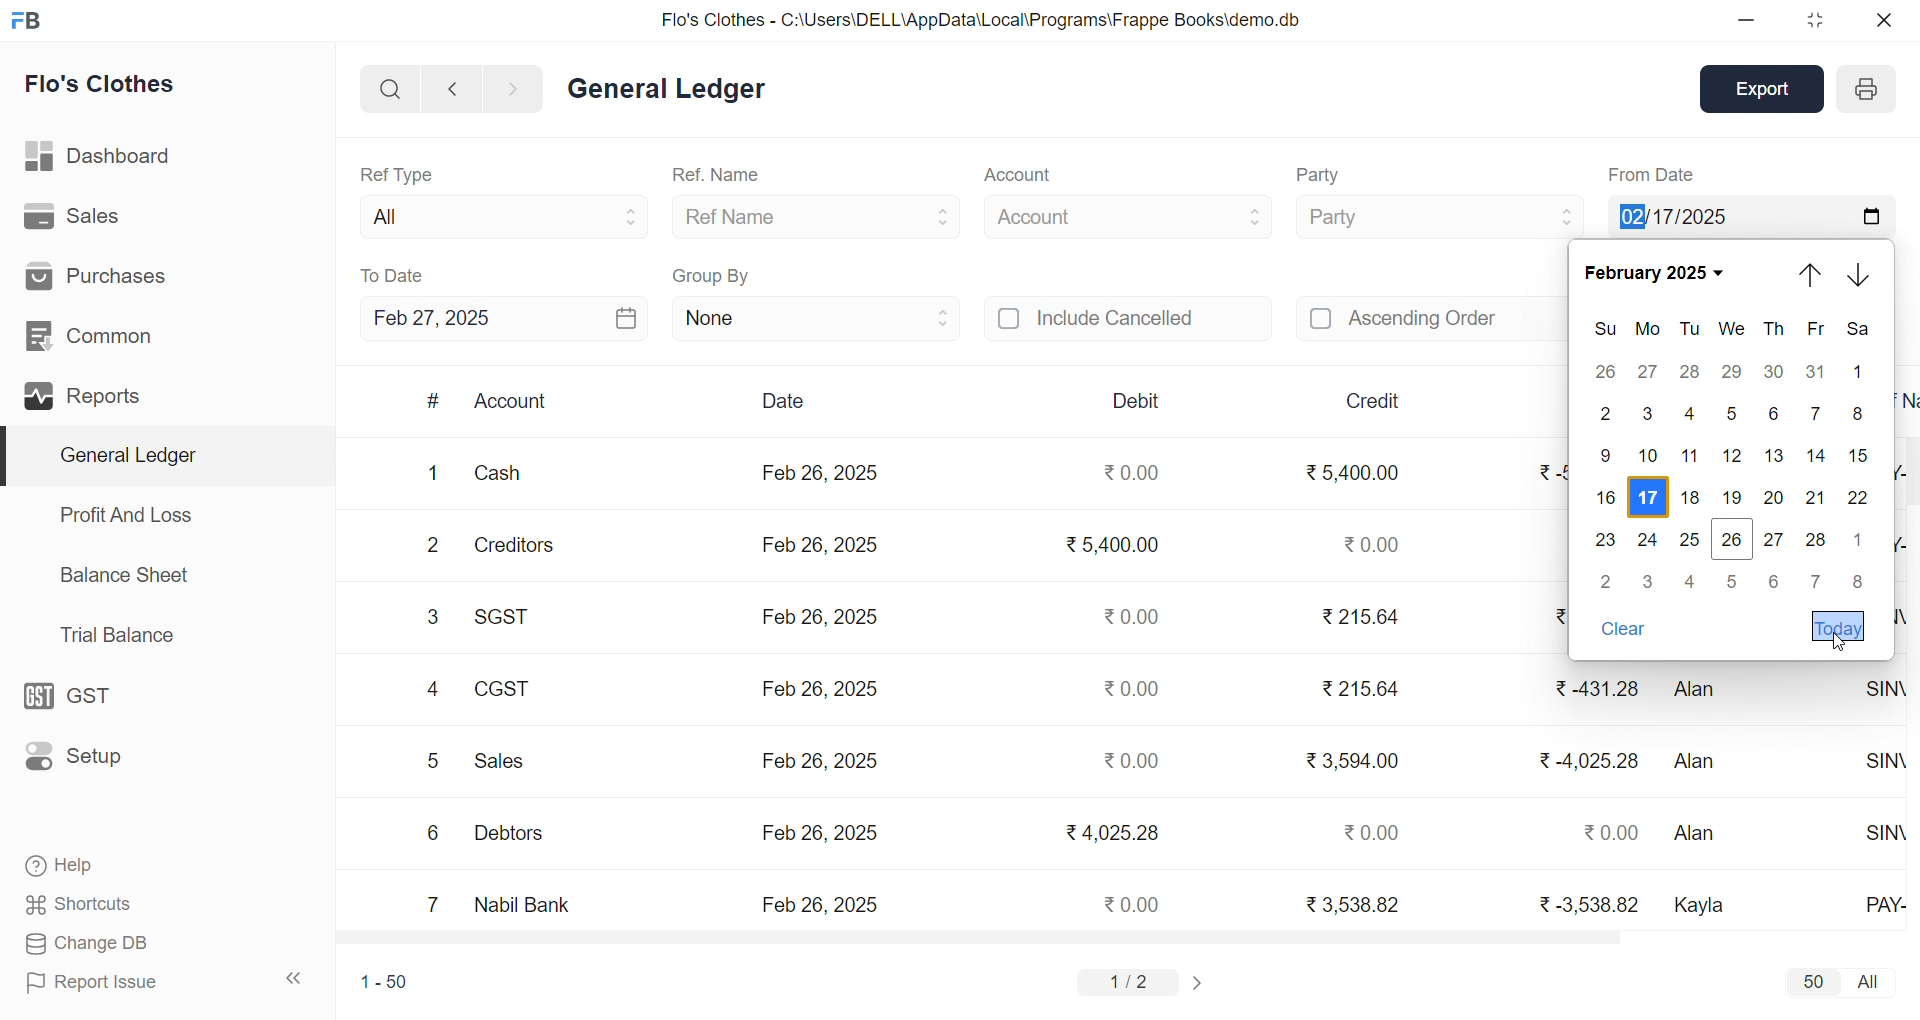 This screenshot has width=1920, height=1020. I want to click on ₹4,025.28, so click(1111, 832).